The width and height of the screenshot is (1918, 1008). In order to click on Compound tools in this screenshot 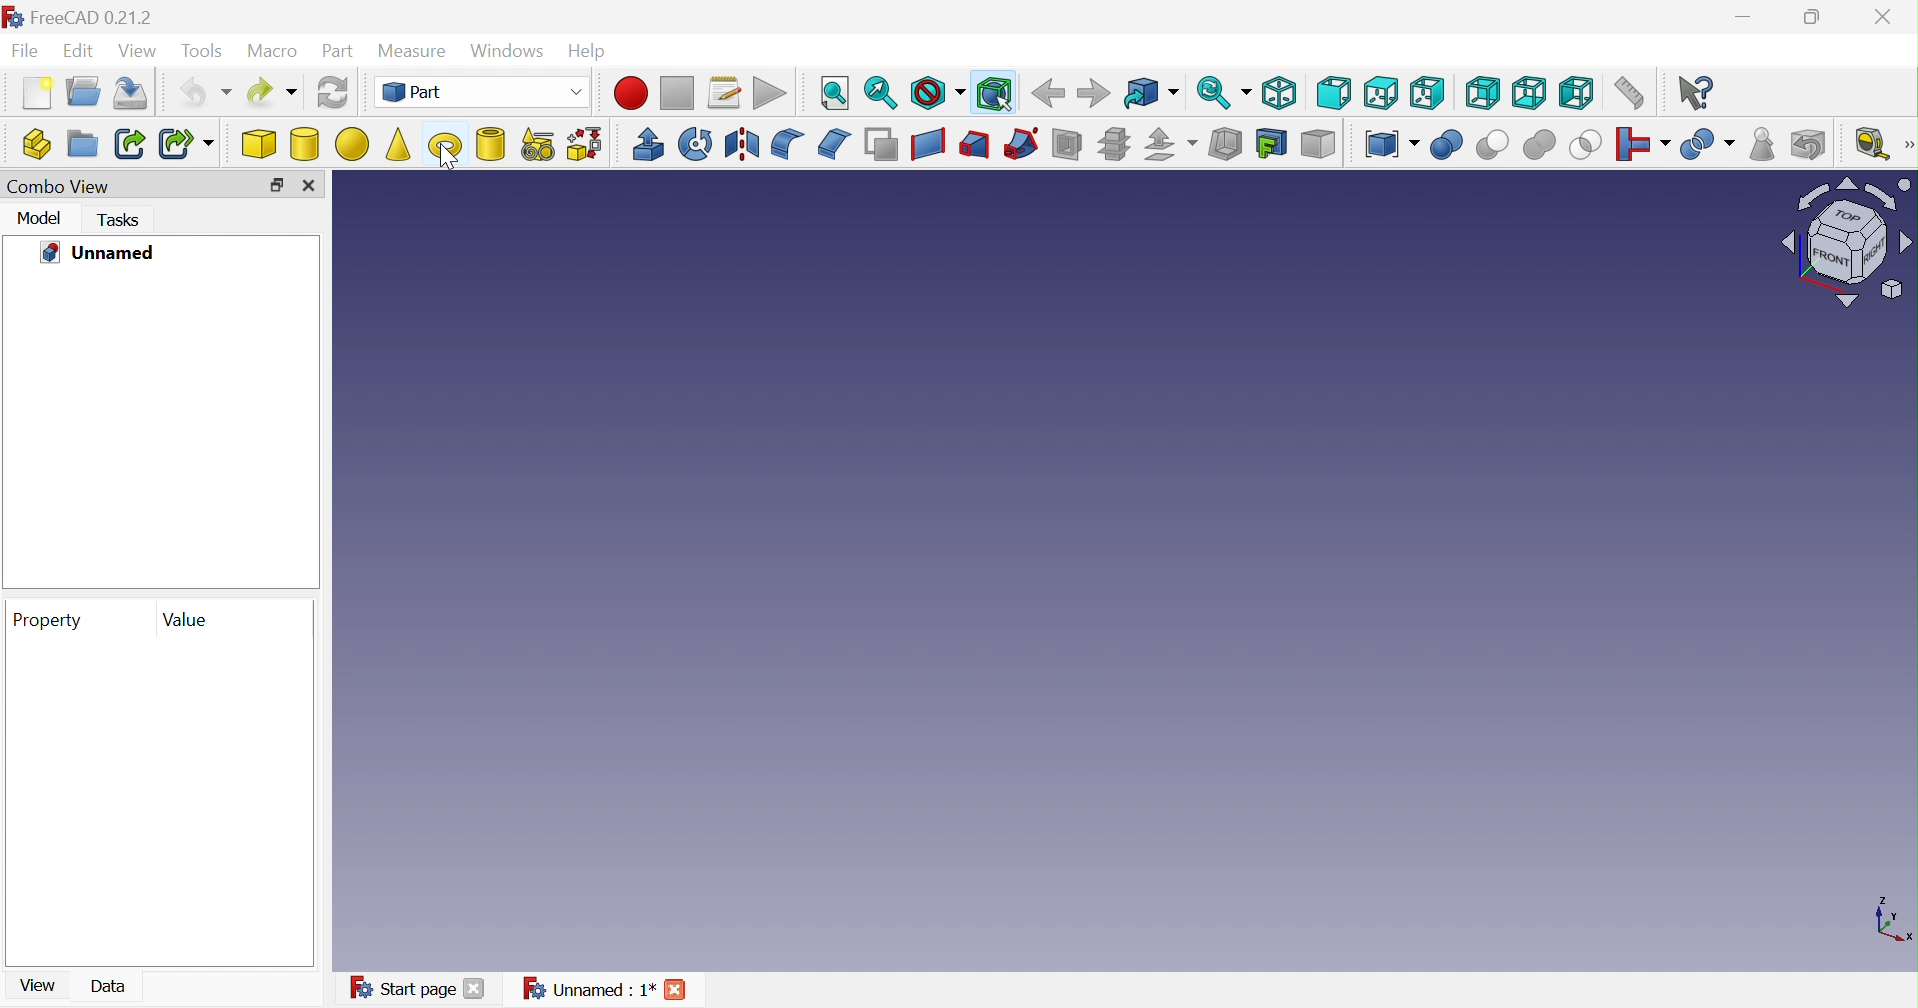, I will do `click(1391, 145)`.